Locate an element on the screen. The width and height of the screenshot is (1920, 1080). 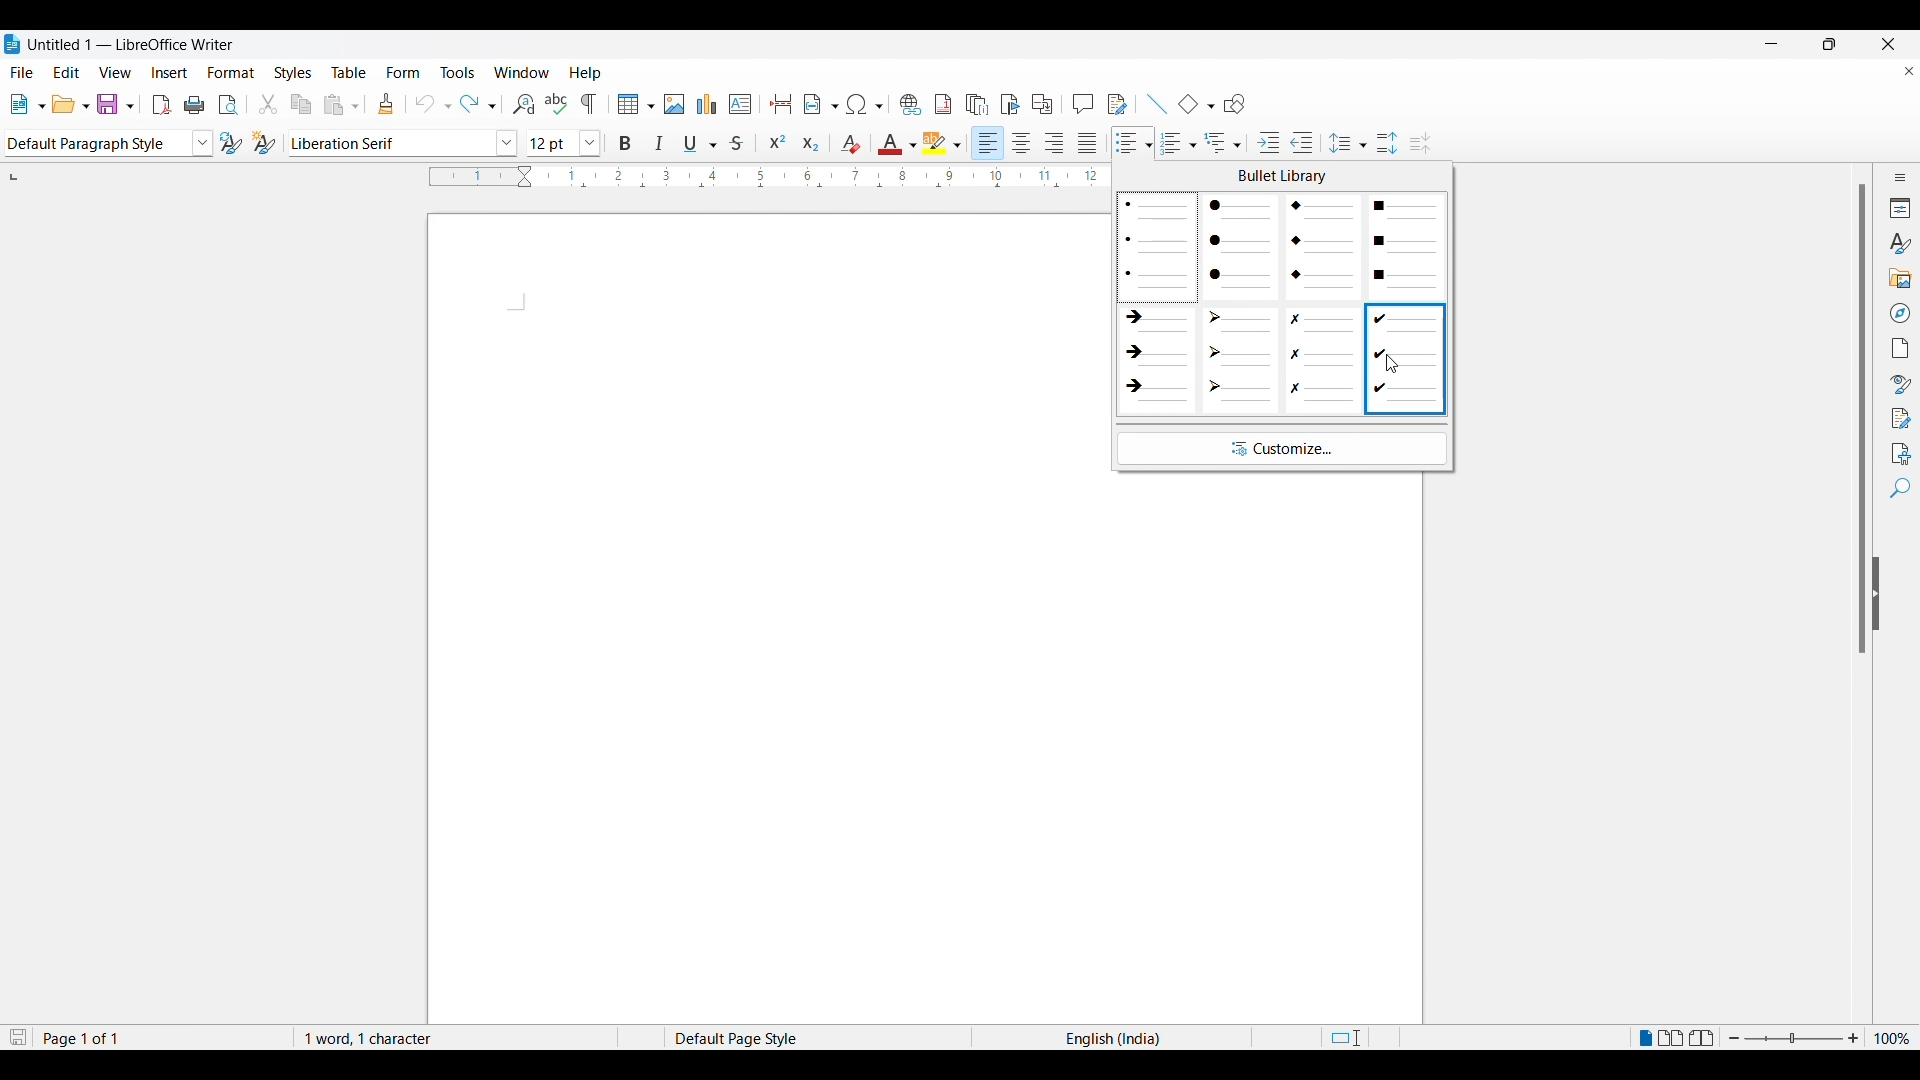
undo is located at coordinates (432, 104).